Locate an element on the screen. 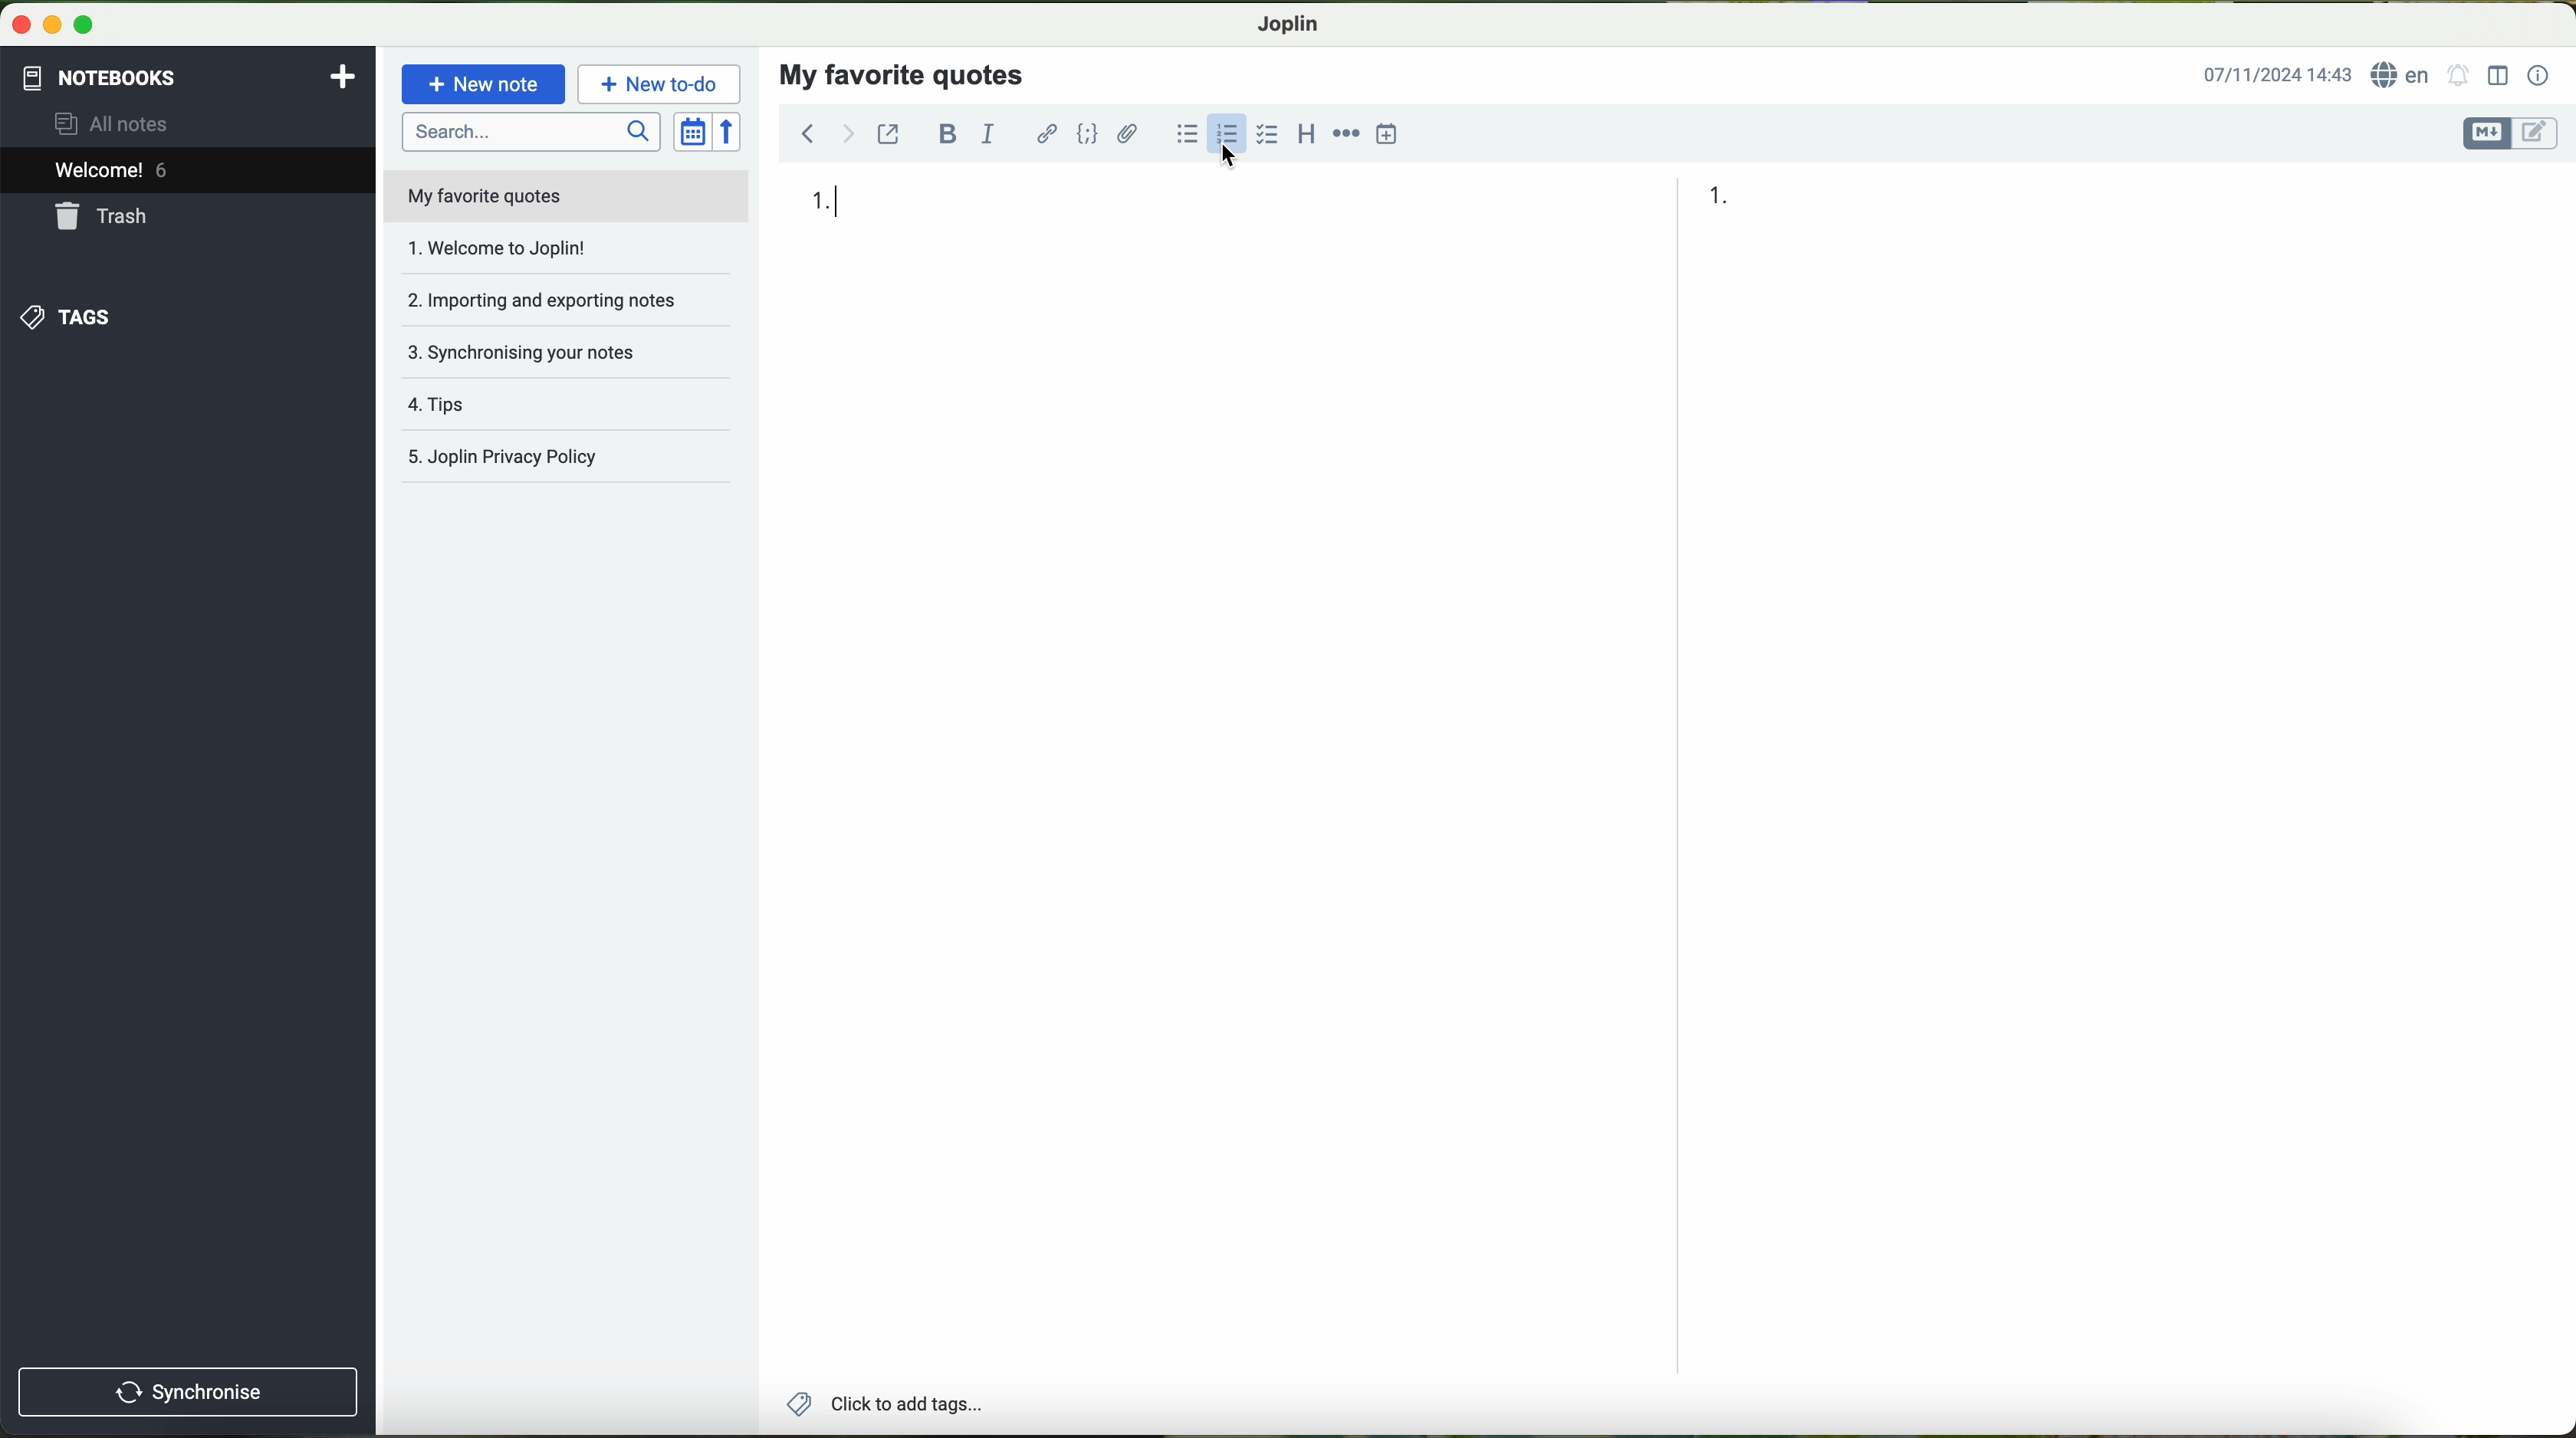 The width and height of the screenshot is (2576, 1438). language is located at coordinates (2404, 74).